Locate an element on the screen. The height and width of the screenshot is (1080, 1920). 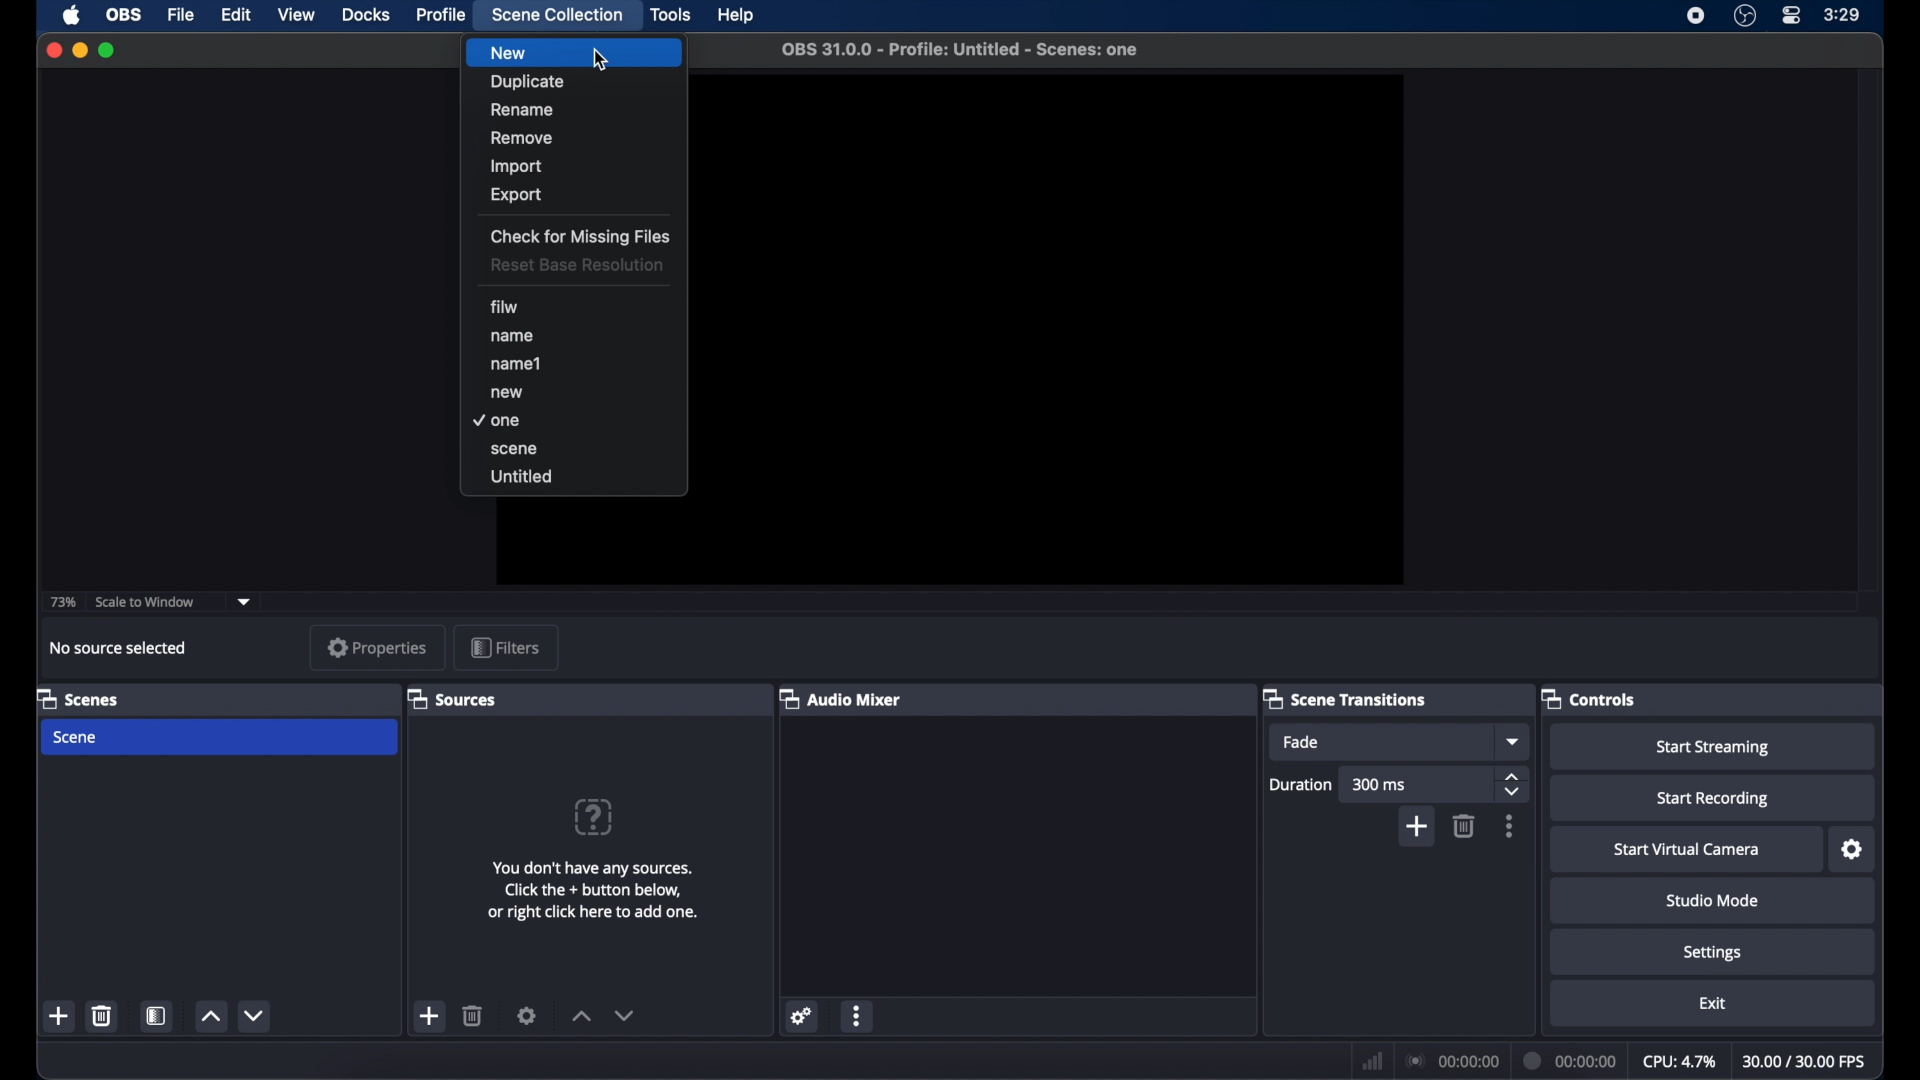
decrement is located at coordinates (626, 1015).